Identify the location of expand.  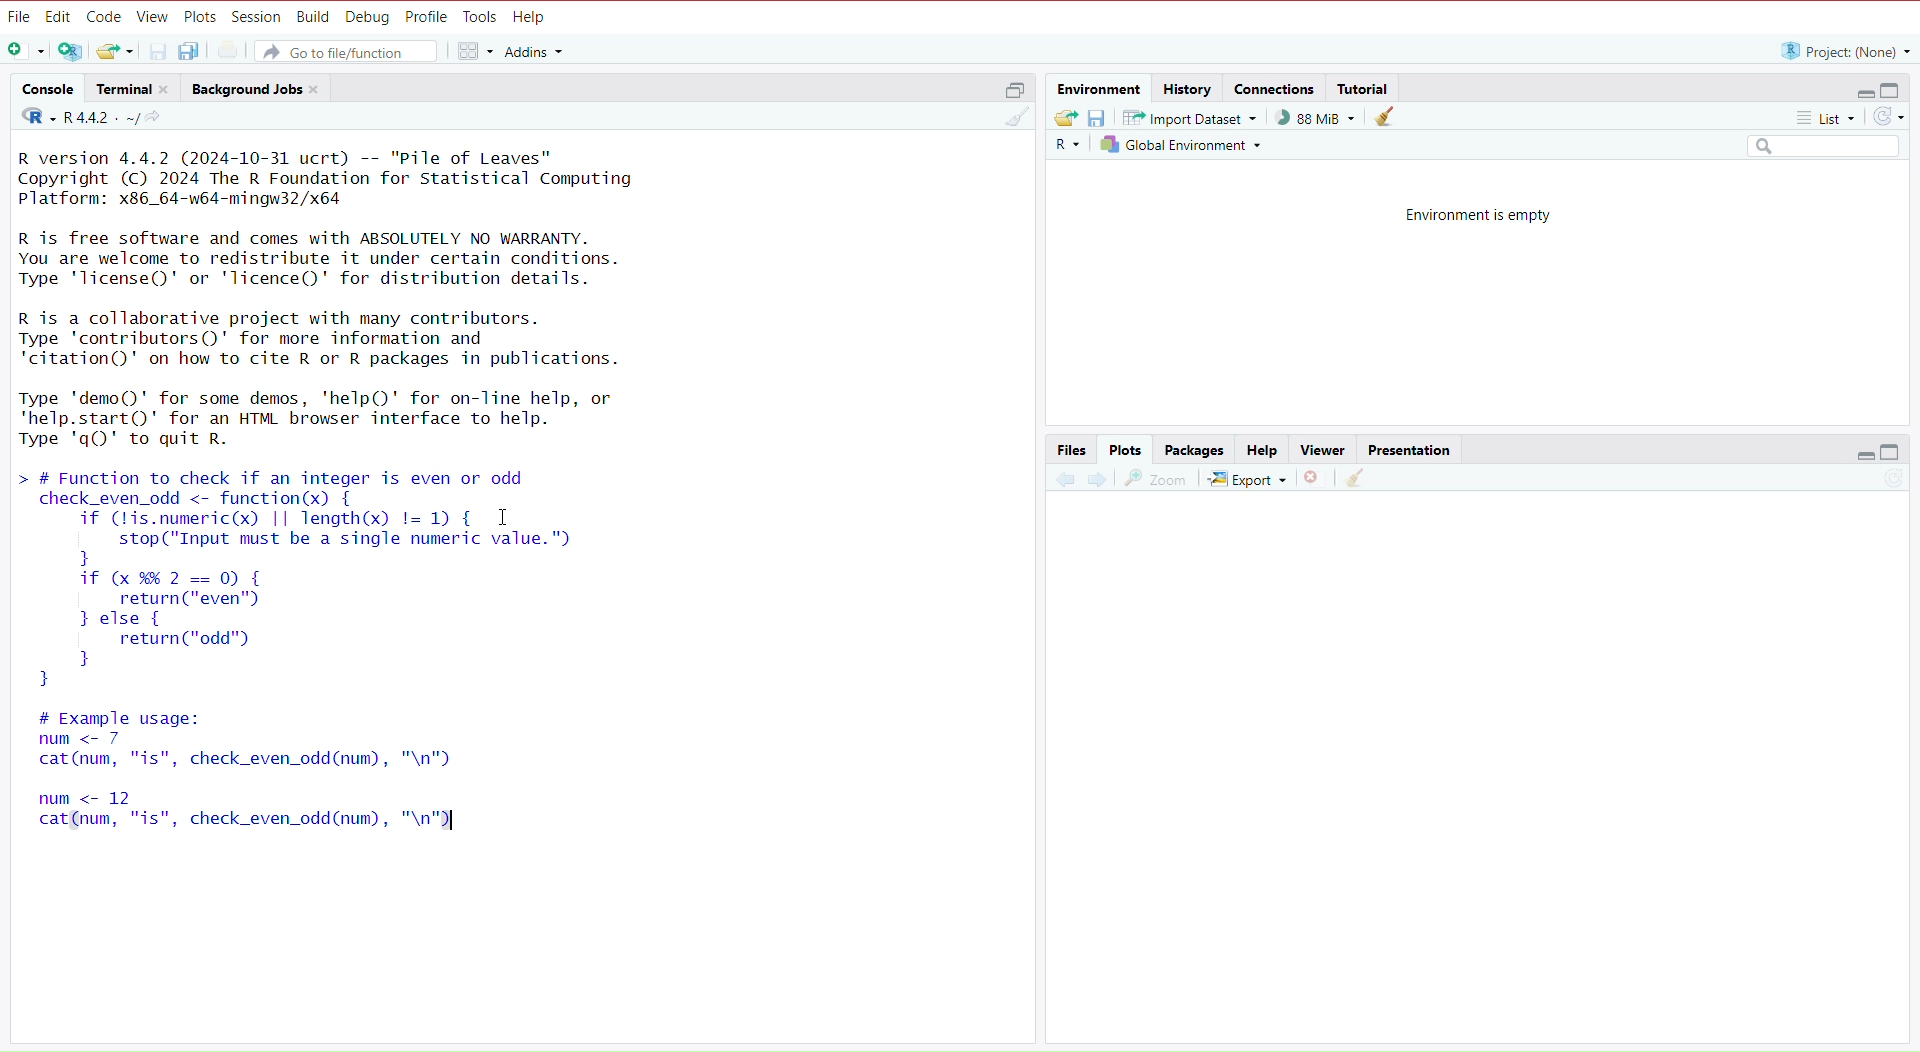
(1859, 92).